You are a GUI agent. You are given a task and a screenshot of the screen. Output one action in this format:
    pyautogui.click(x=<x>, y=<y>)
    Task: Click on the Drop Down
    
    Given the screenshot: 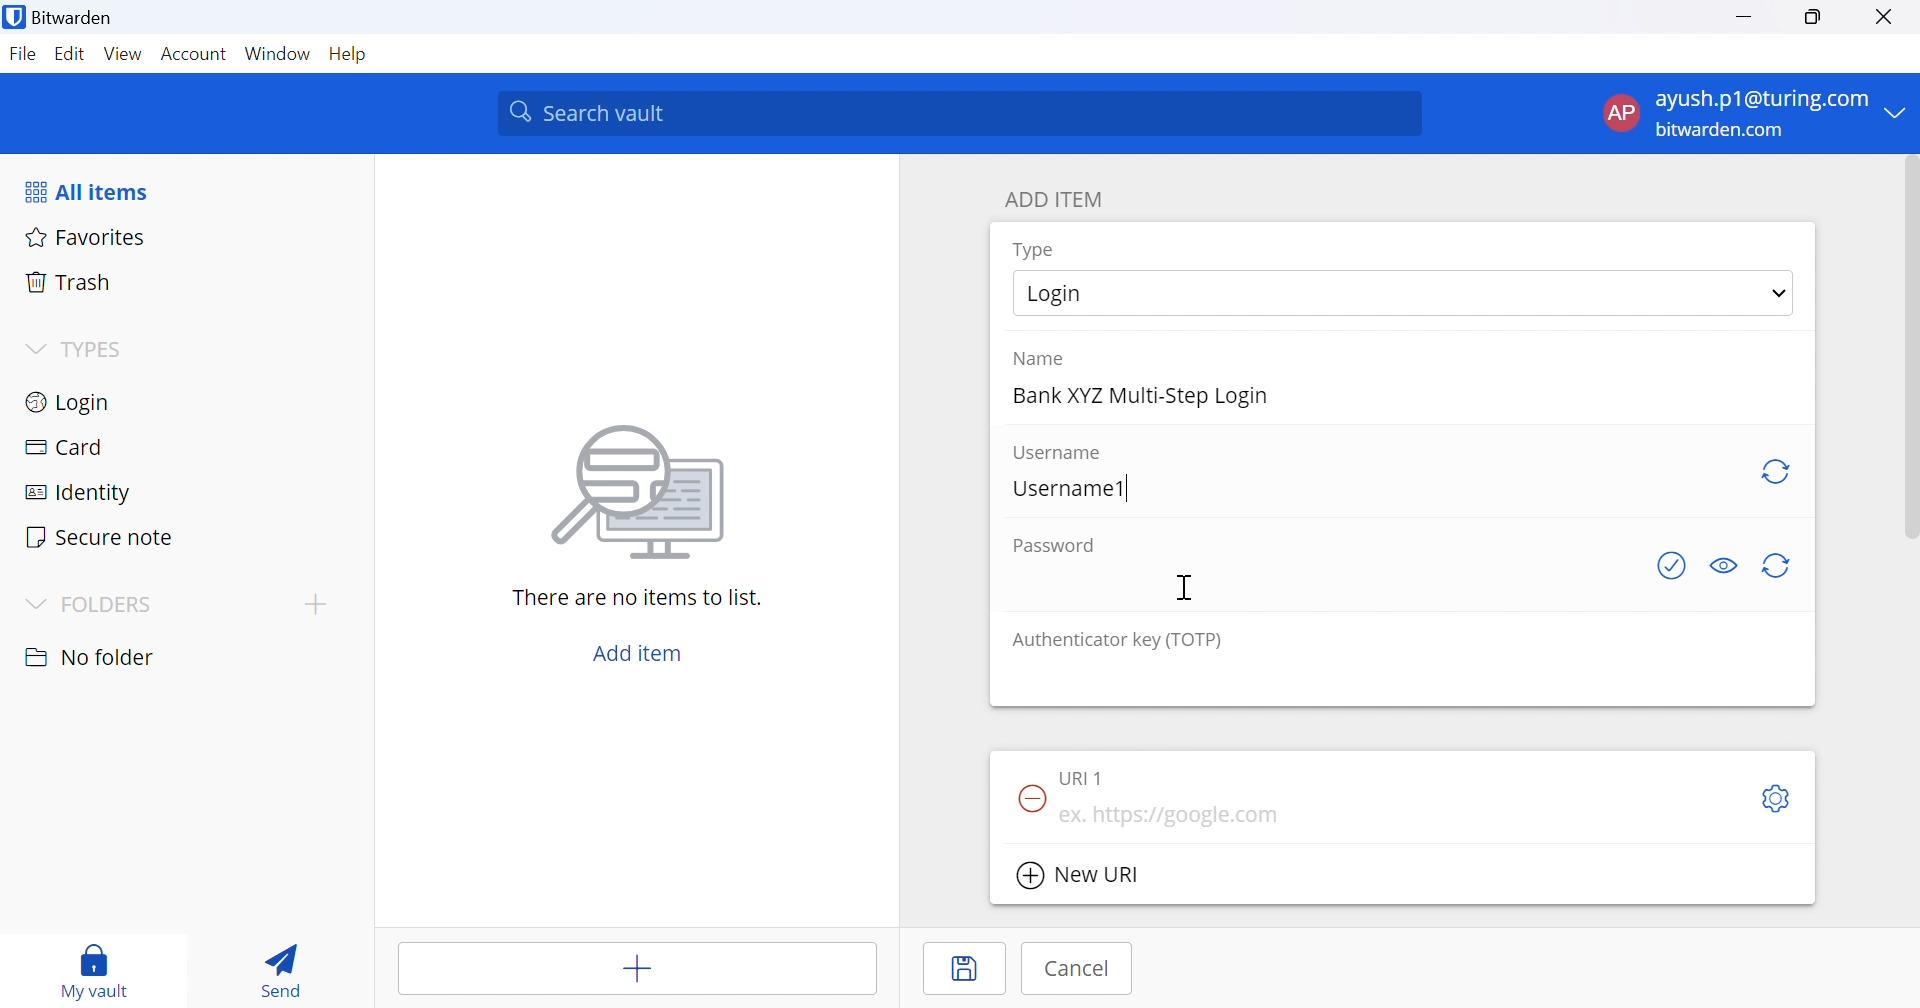 What is the action you would take?
    pyautogui.click(x=1775, y=295)
    